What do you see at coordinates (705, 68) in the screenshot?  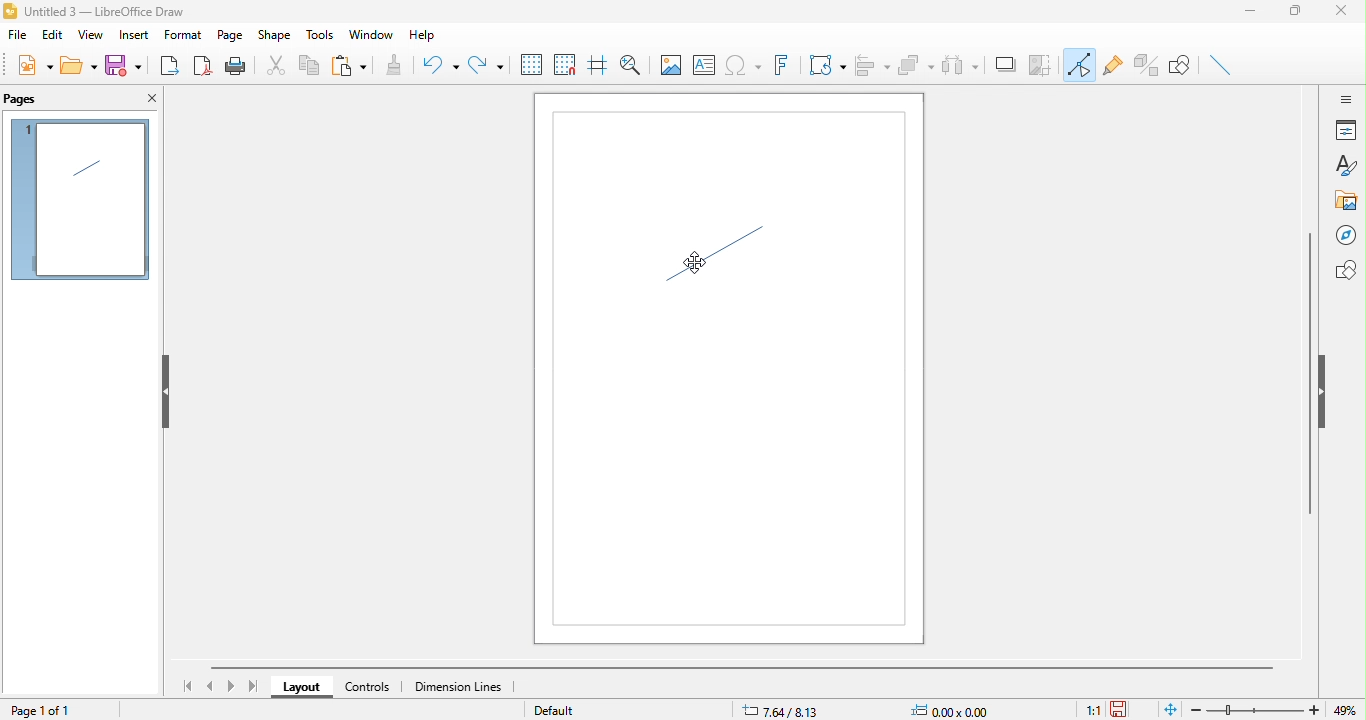 I see `text box` at bounding box center [705, 68].